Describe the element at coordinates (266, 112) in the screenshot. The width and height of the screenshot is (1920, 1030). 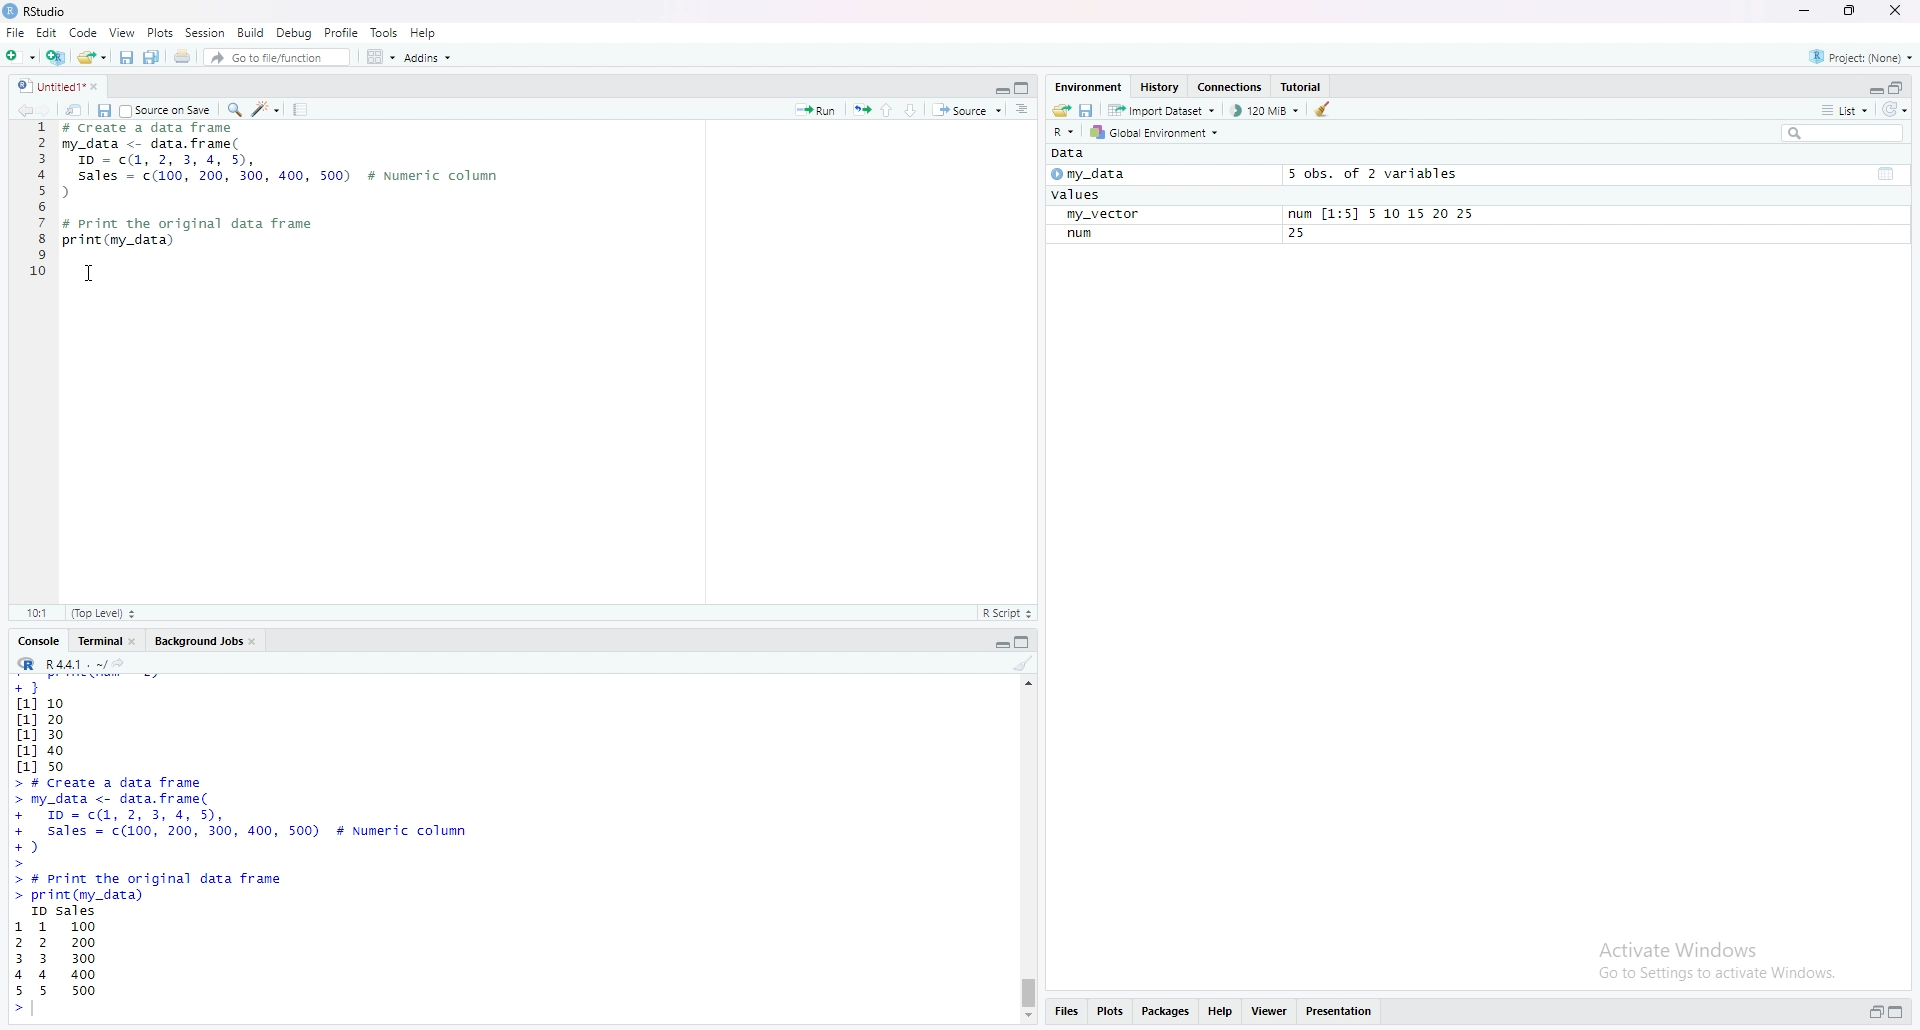
I see `code tools` at that location.